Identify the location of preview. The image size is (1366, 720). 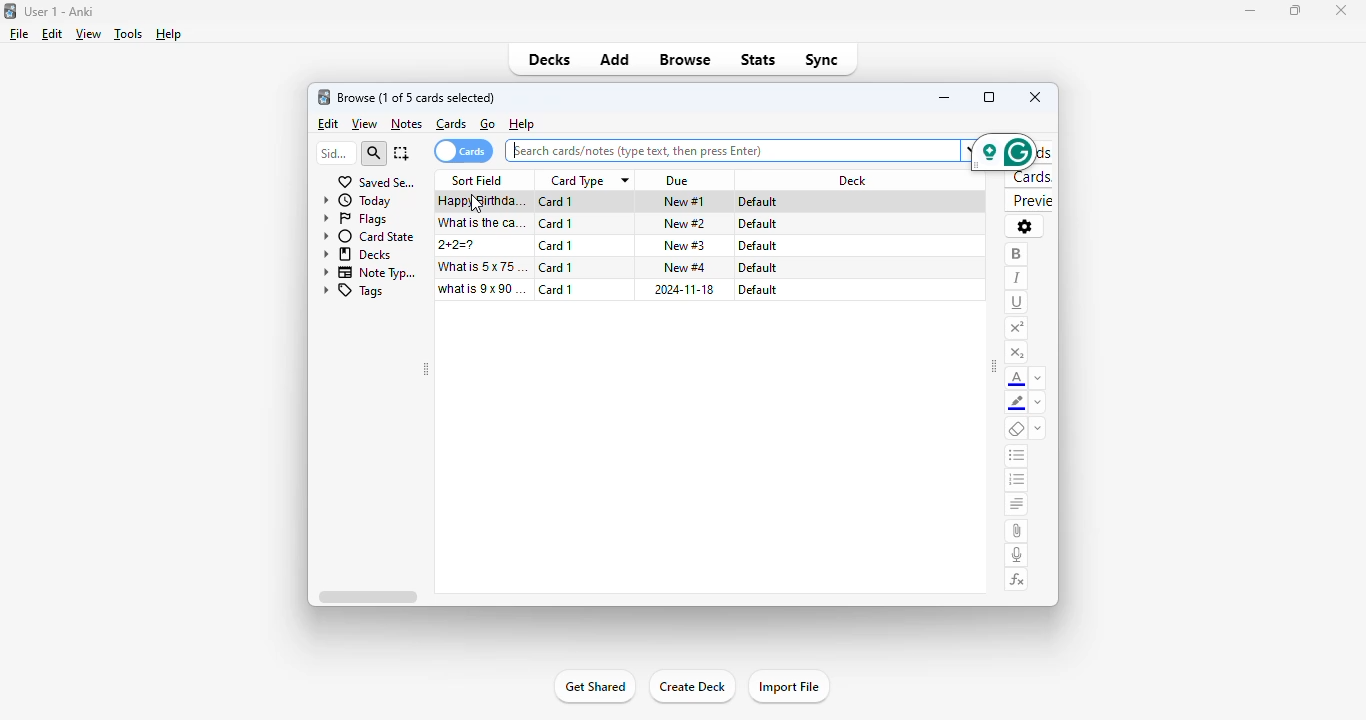
(1030, 201).